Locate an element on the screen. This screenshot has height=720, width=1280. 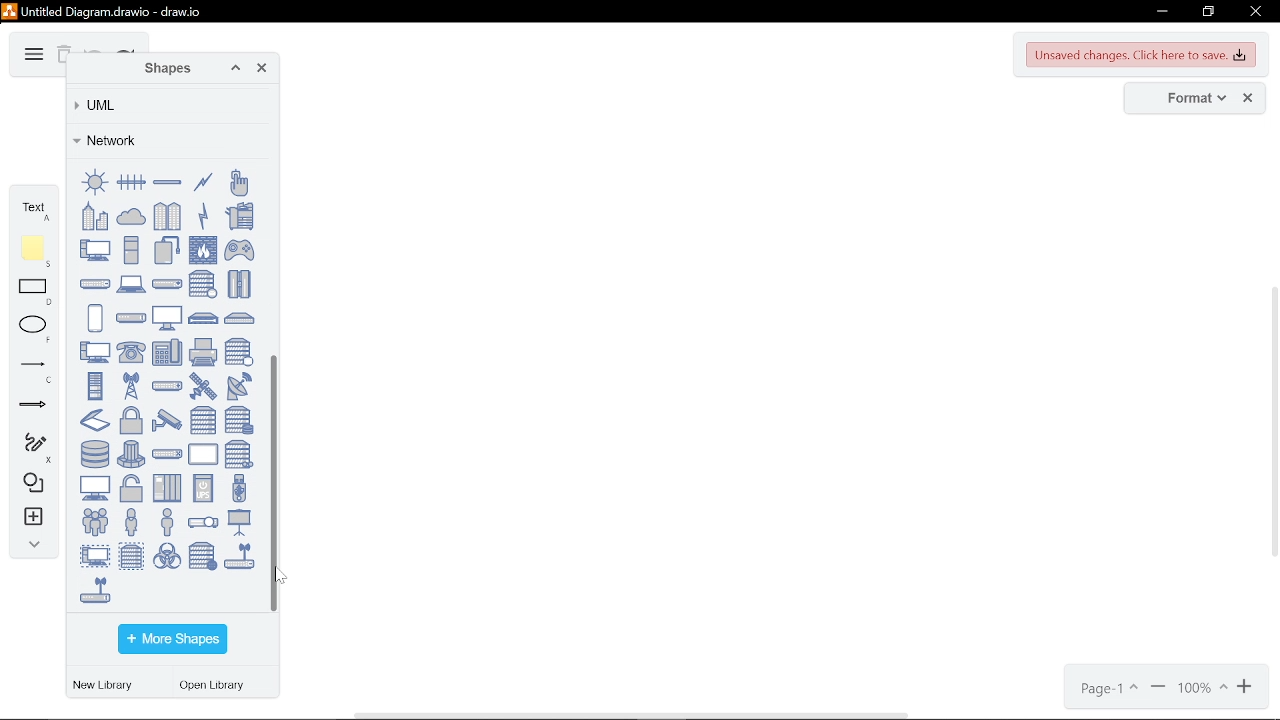
untitled diagram.drawio - draw.io is located at coordinates (114, 10).